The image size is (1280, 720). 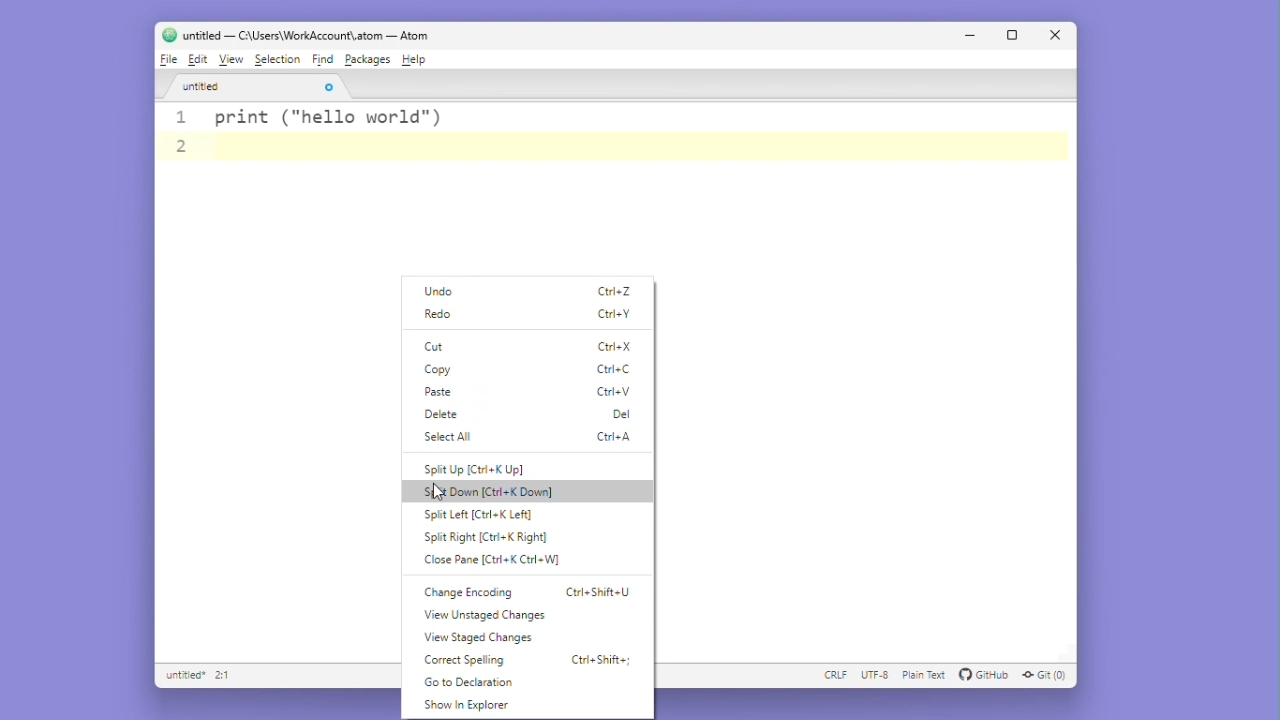 I want to click on CRLF, so click(x=837, y=676).